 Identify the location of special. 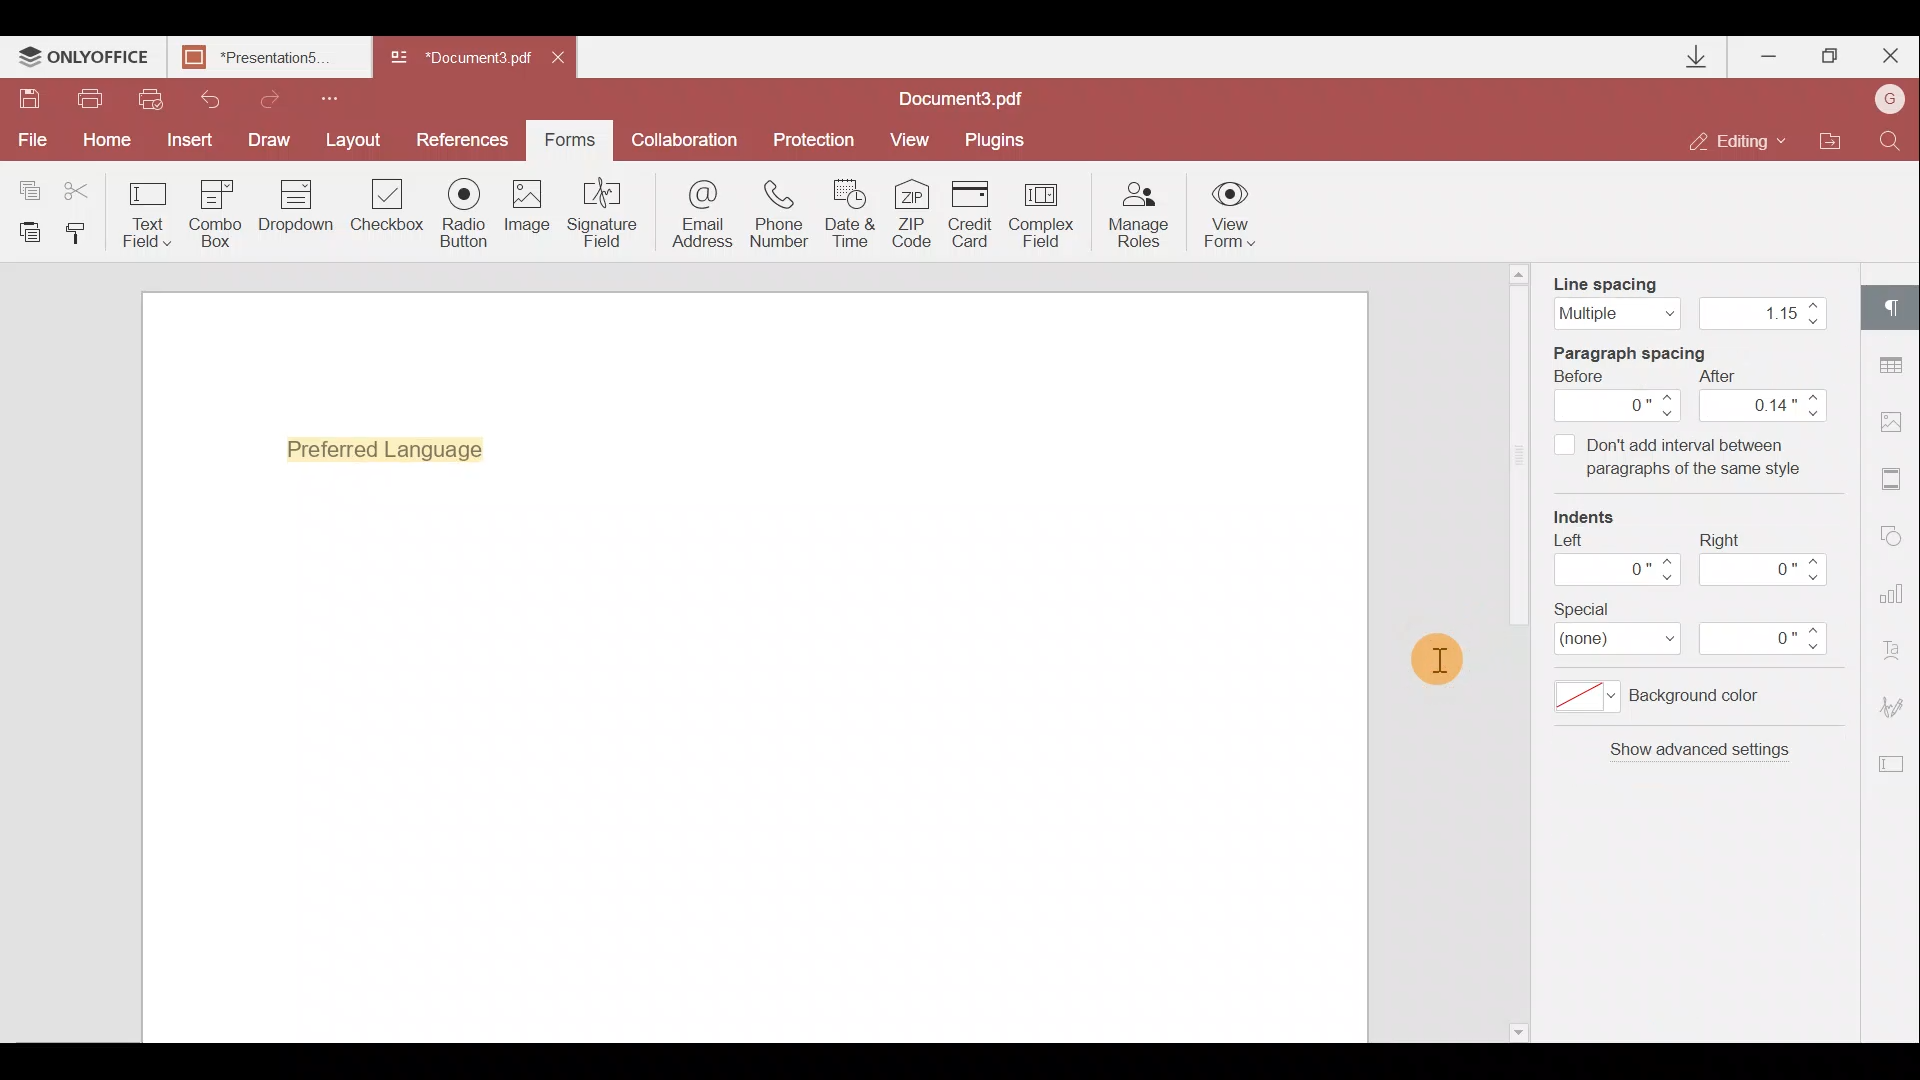
(1580, 607).